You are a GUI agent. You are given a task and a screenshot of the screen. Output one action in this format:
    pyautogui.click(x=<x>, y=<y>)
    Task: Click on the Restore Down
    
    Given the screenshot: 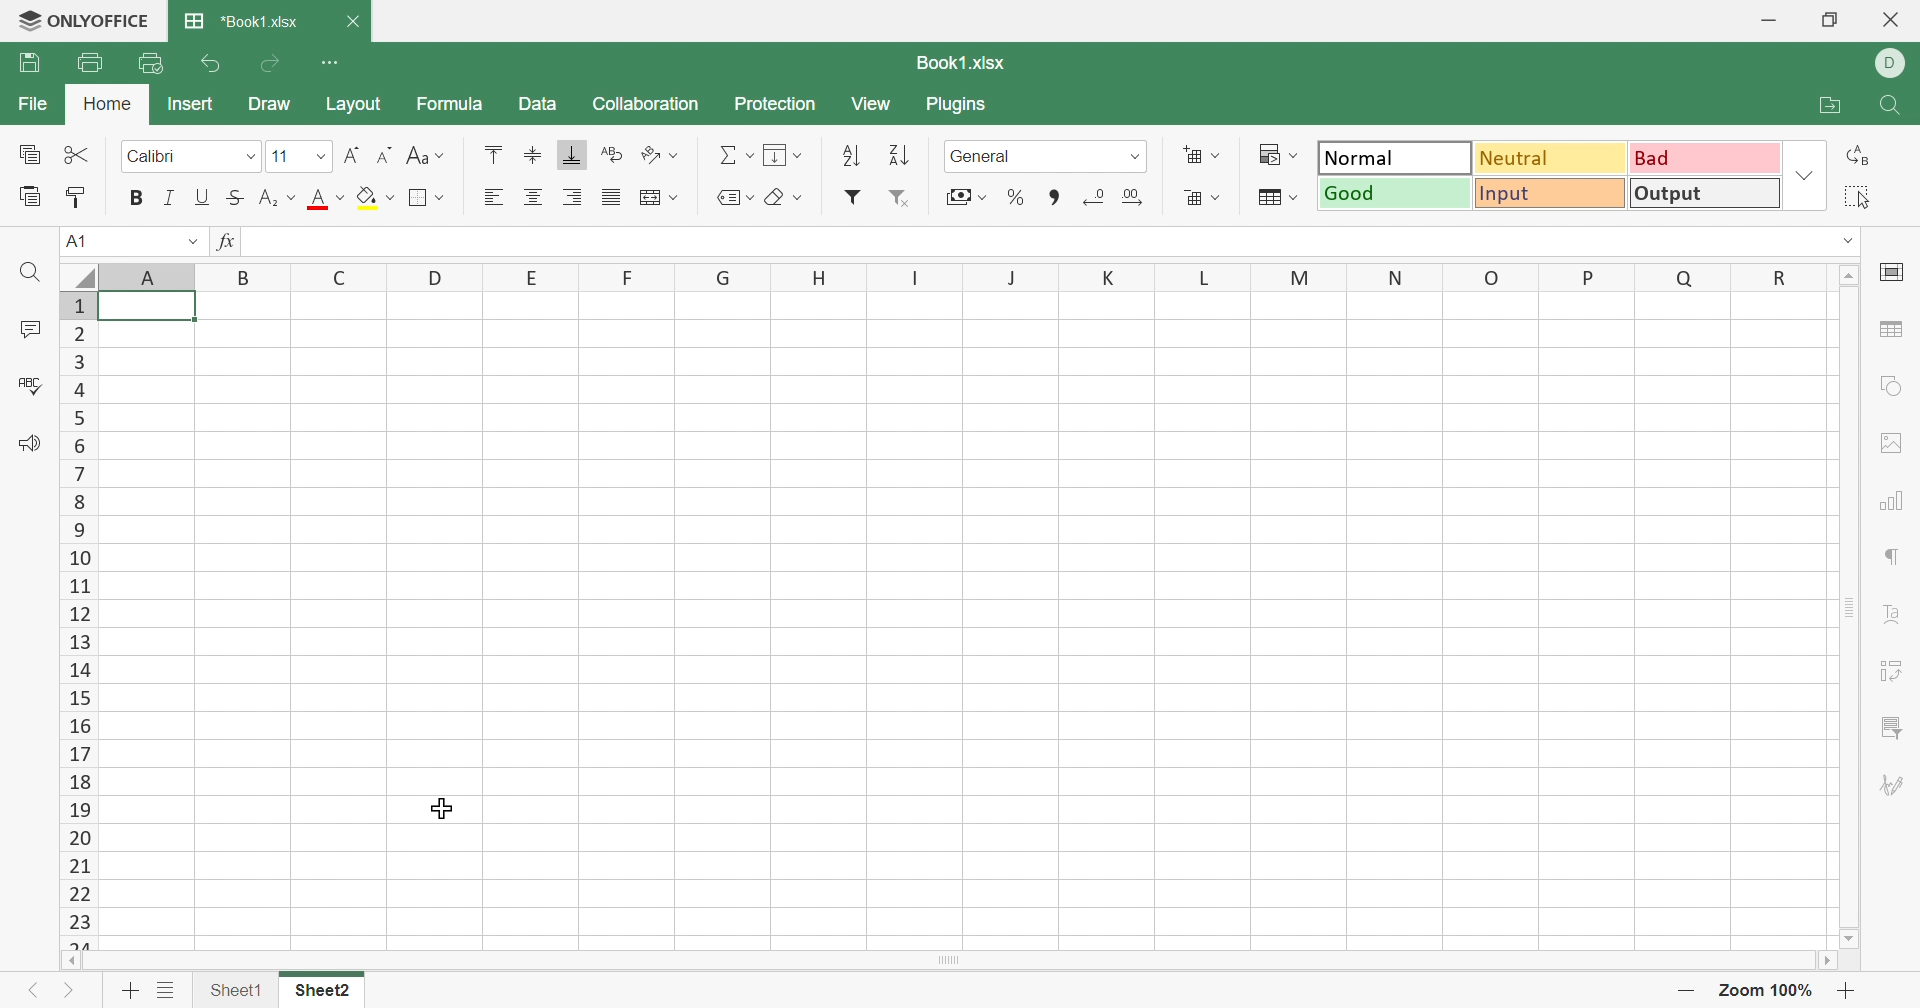 What is the action you would take?
    pyautogui.click(x=1827, y=17)
    